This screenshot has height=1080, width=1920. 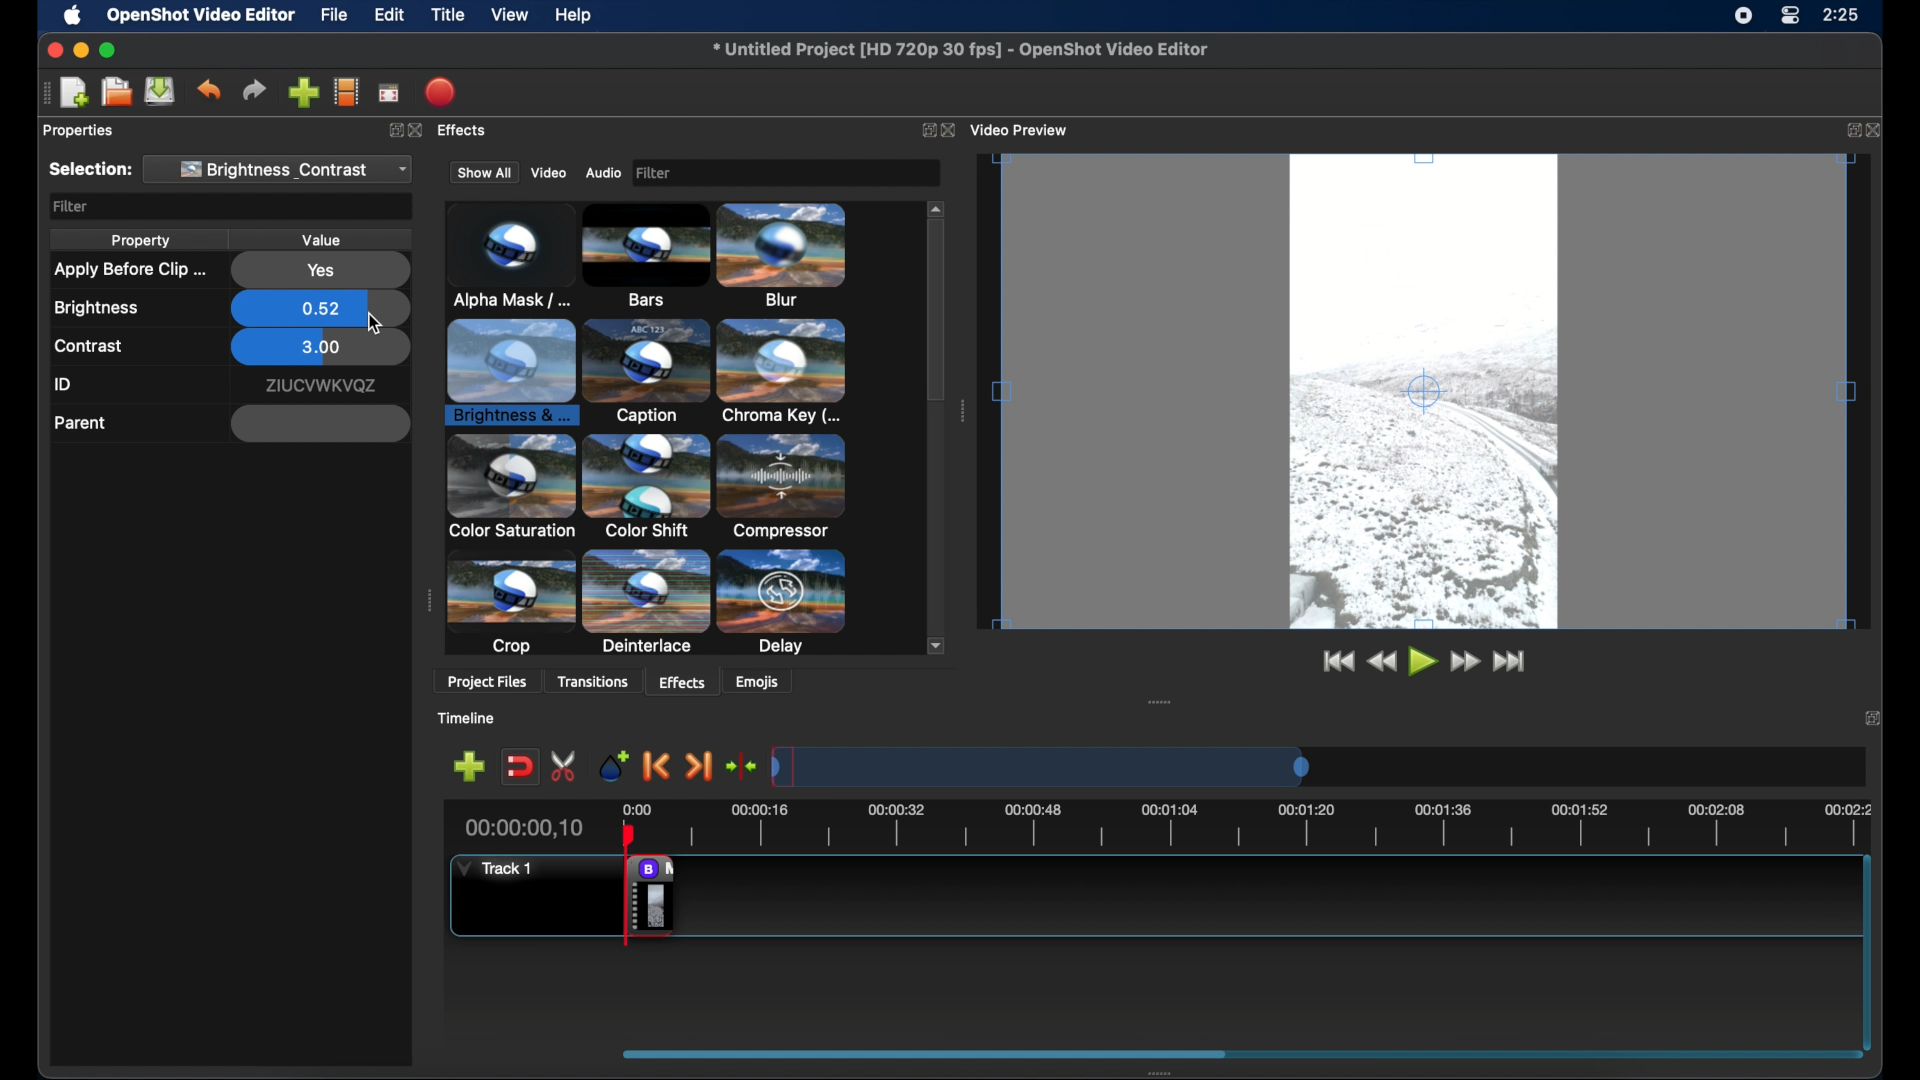 What do you see at coordinates (1515, 665) in the screenshot?
I see `jump to end` at bounding box center [1515, 665].